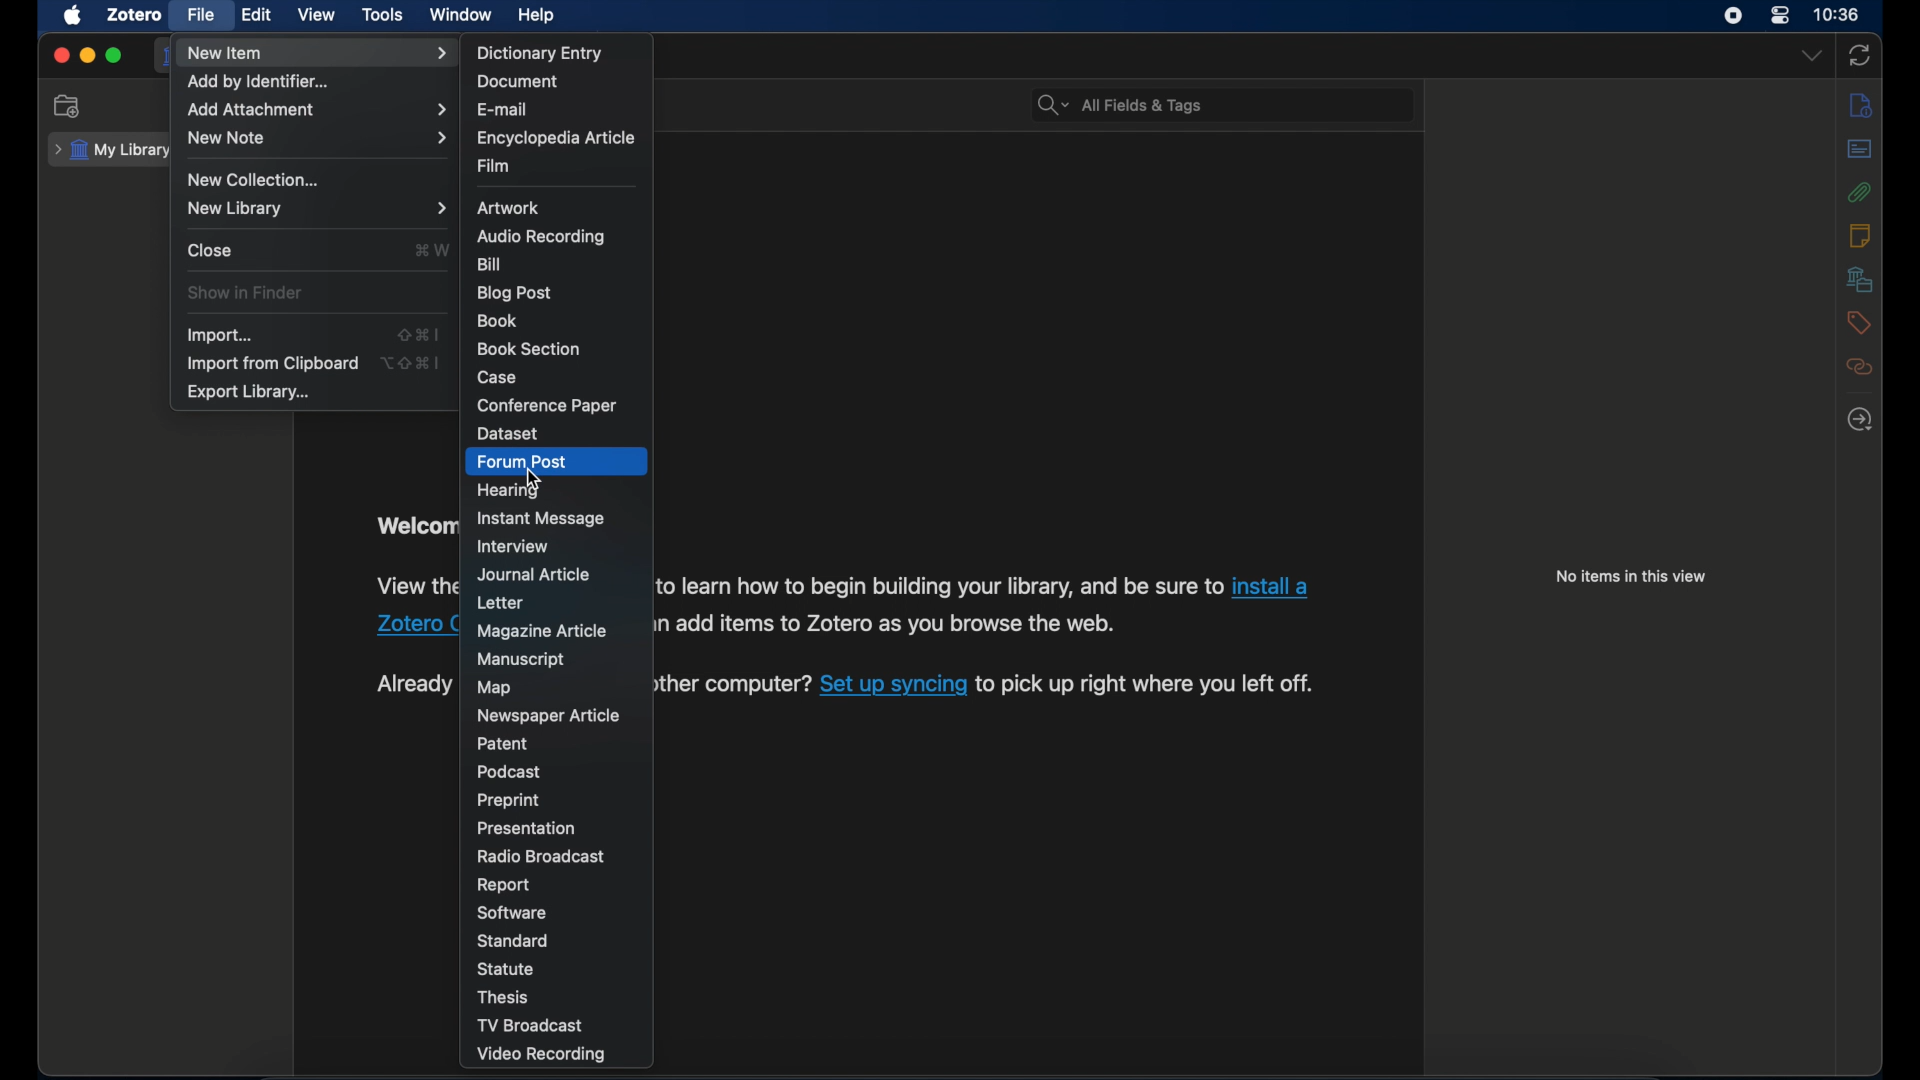 The width and height of the screenshot is (1920, 1080). I want to click on locate, so click(1861, 419).